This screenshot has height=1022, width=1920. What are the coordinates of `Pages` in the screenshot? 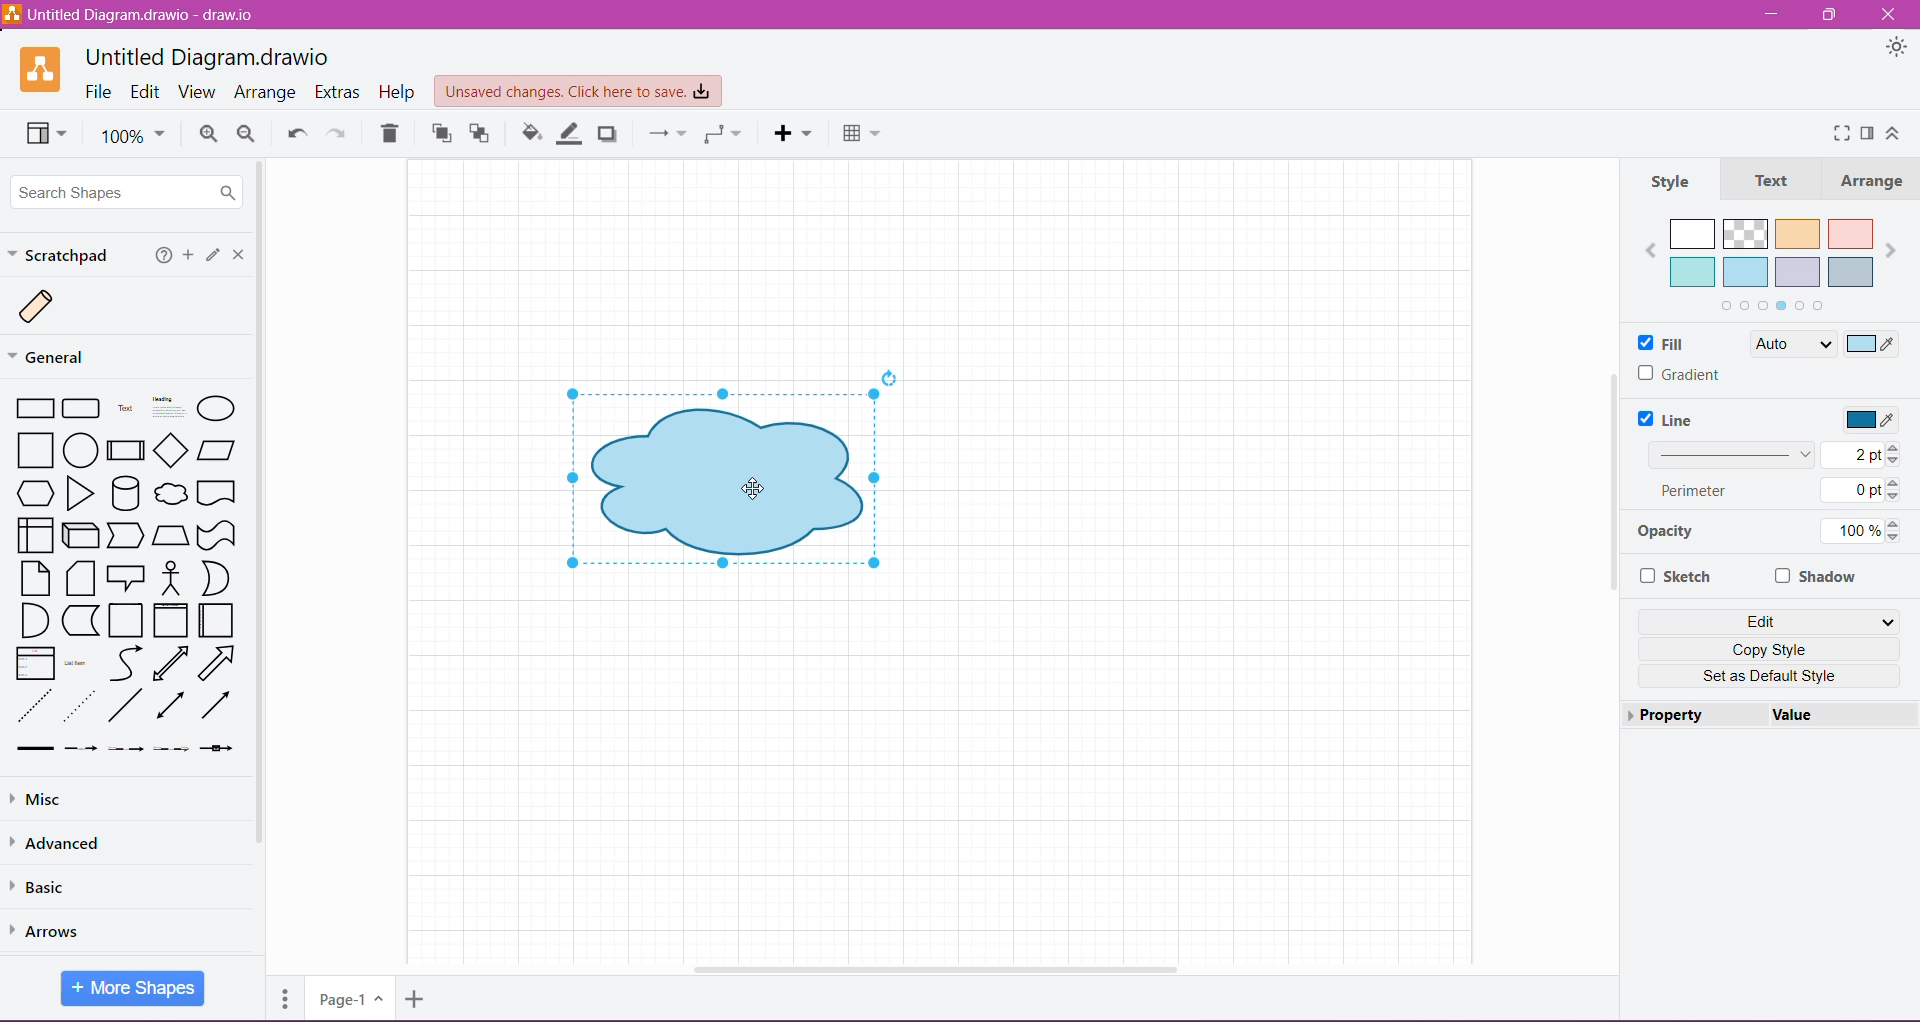 It's located at (285, 998).